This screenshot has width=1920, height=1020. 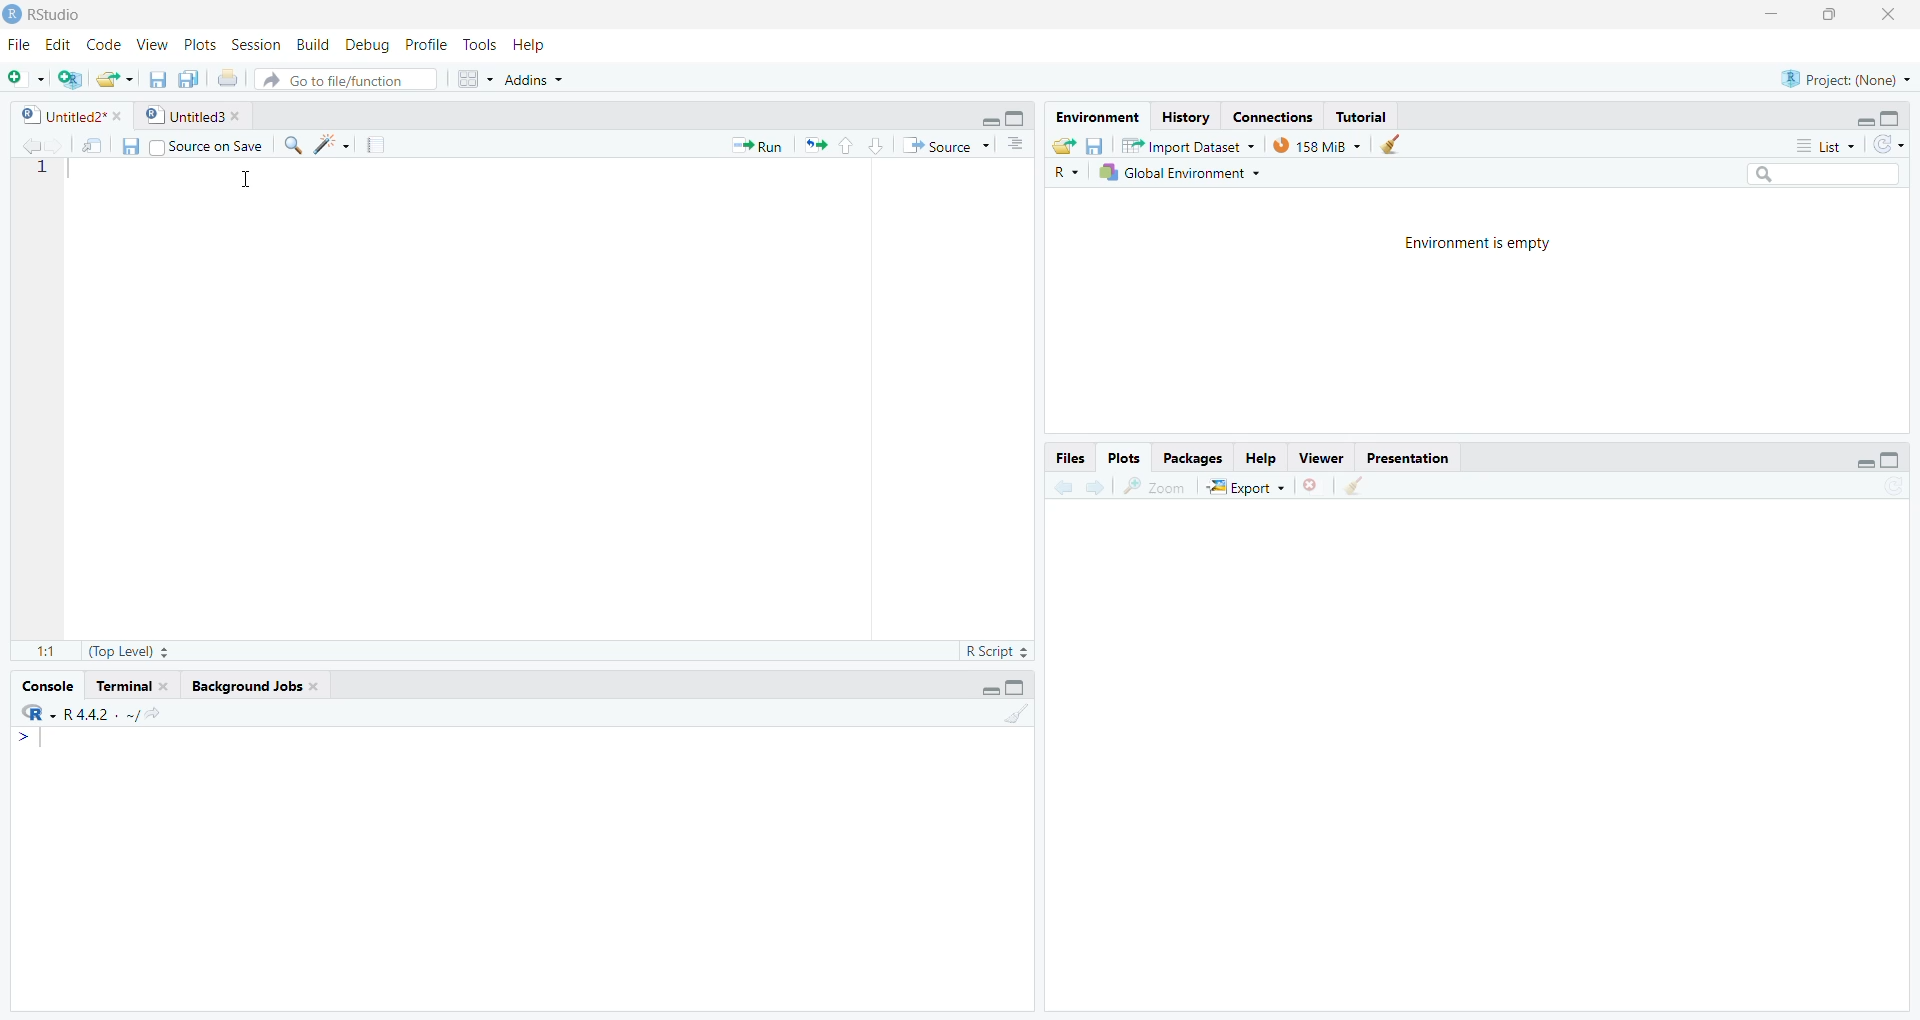 I want to click on , so click(x=1095, y=145).